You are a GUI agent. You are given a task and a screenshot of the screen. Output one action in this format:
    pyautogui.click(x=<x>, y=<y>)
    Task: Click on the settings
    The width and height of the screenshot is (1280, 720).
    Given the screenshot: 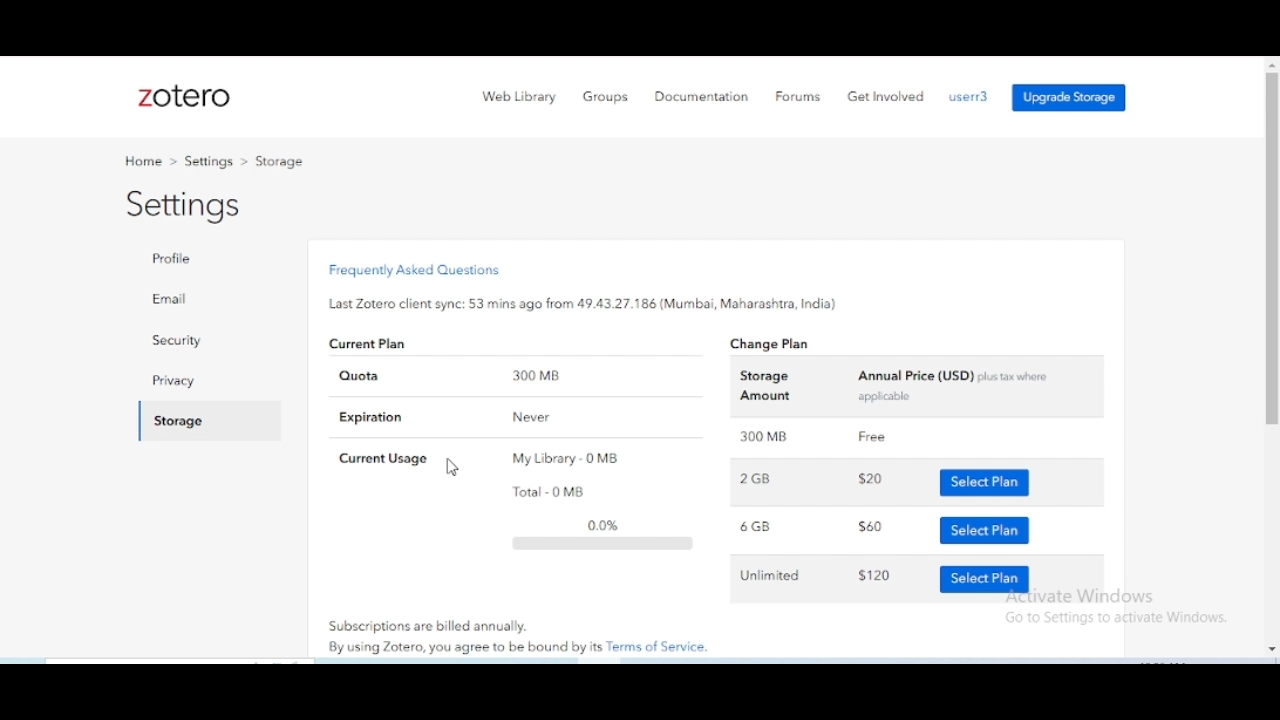 What is the action you would take?
    pyautogui.click(x=185, y=207)
    